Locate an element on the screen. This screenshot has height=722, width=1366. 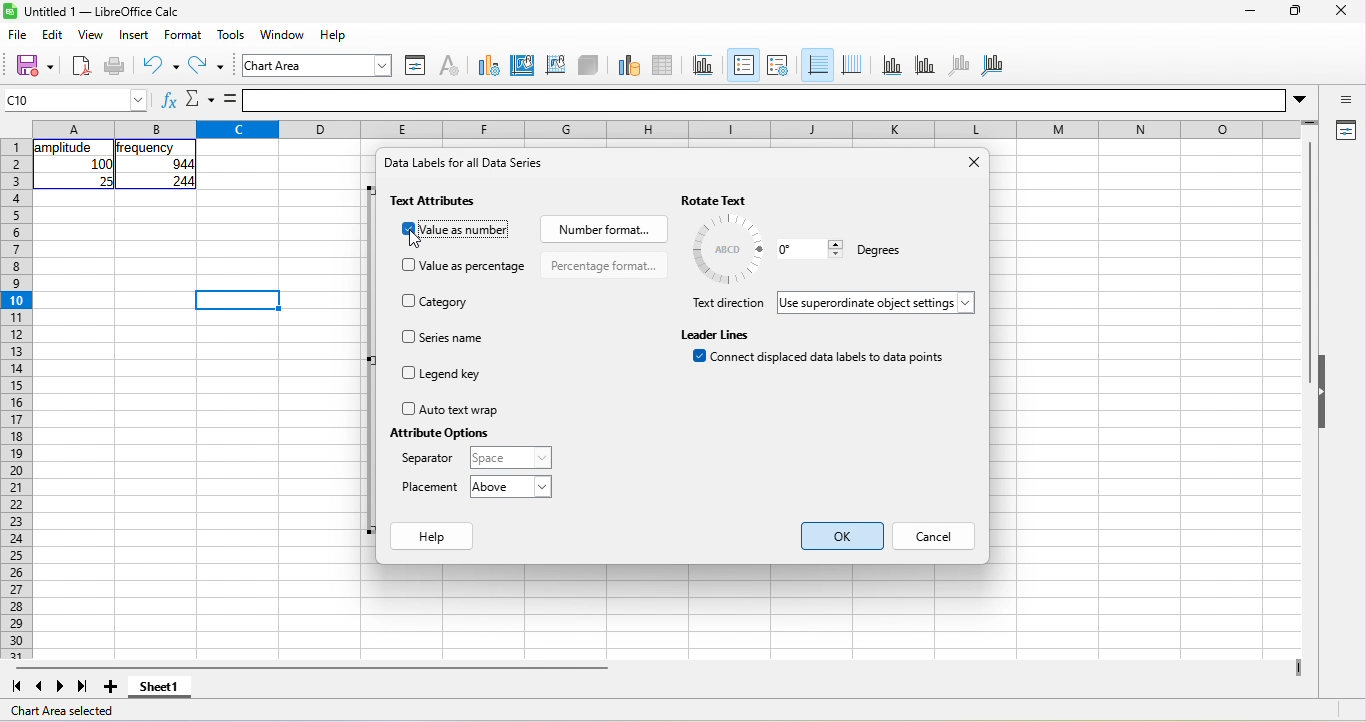
horizontal grids is located at coordinates (816, 66).